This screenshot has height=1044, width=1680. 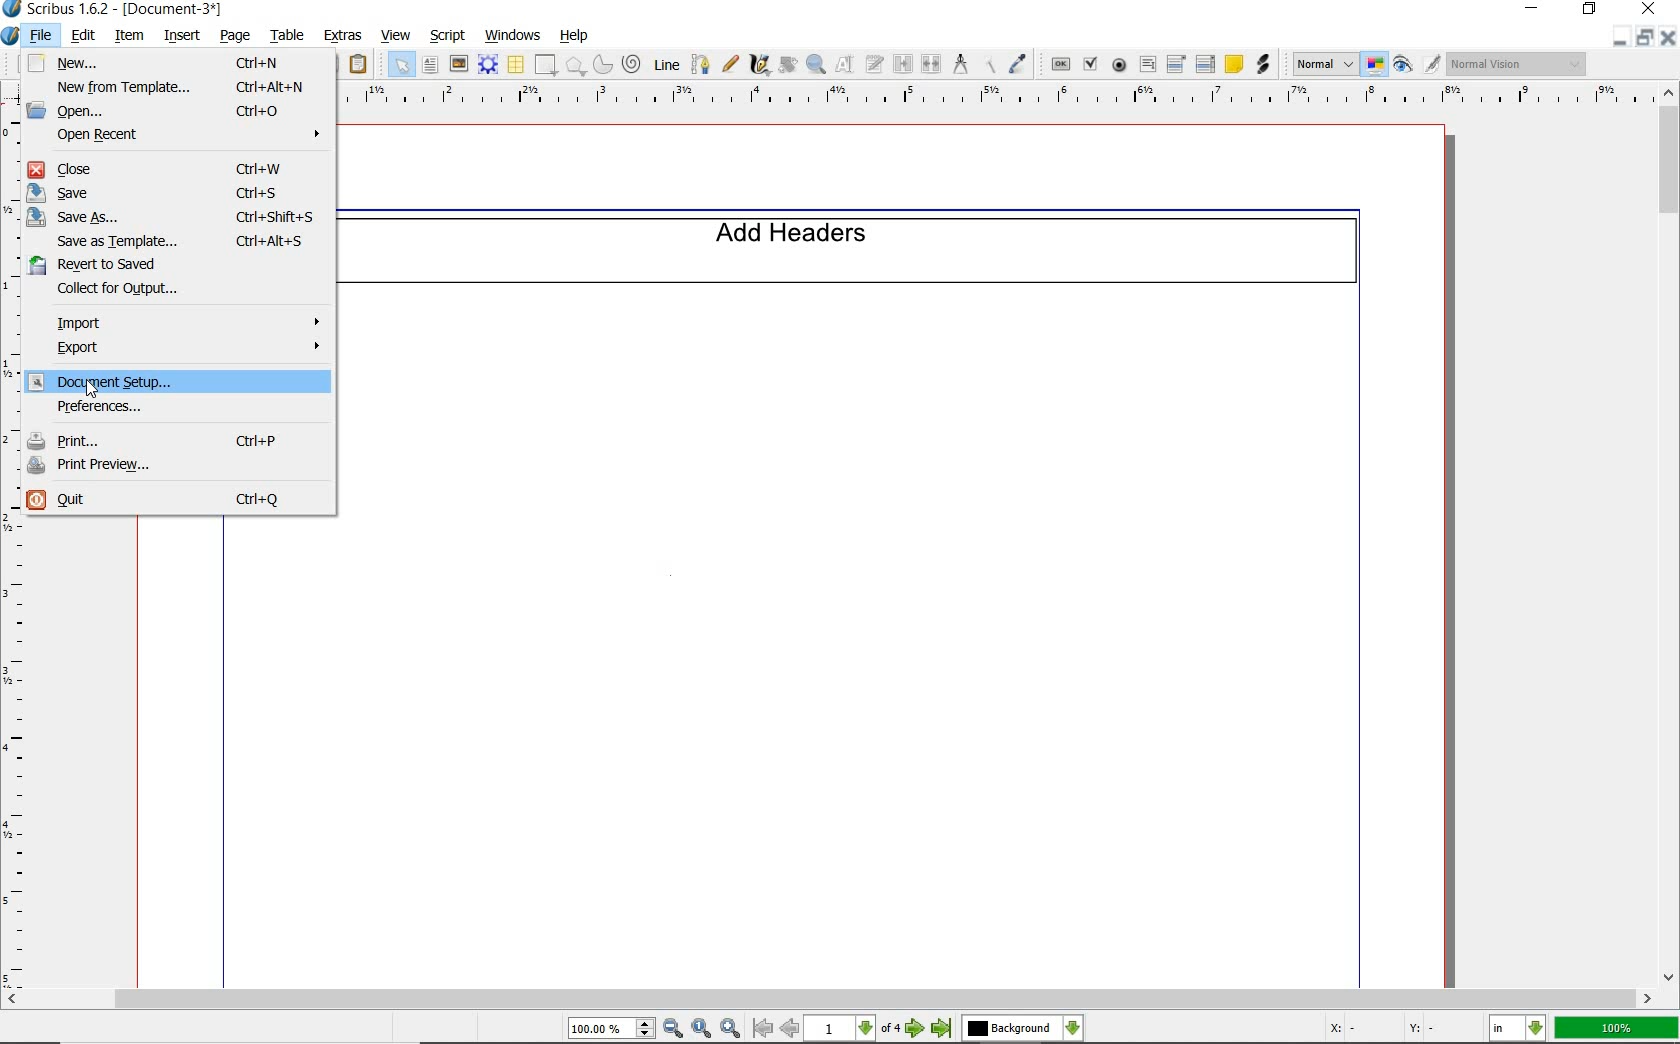 I want to click on select the current unit, so click(x=1520, y=1029).